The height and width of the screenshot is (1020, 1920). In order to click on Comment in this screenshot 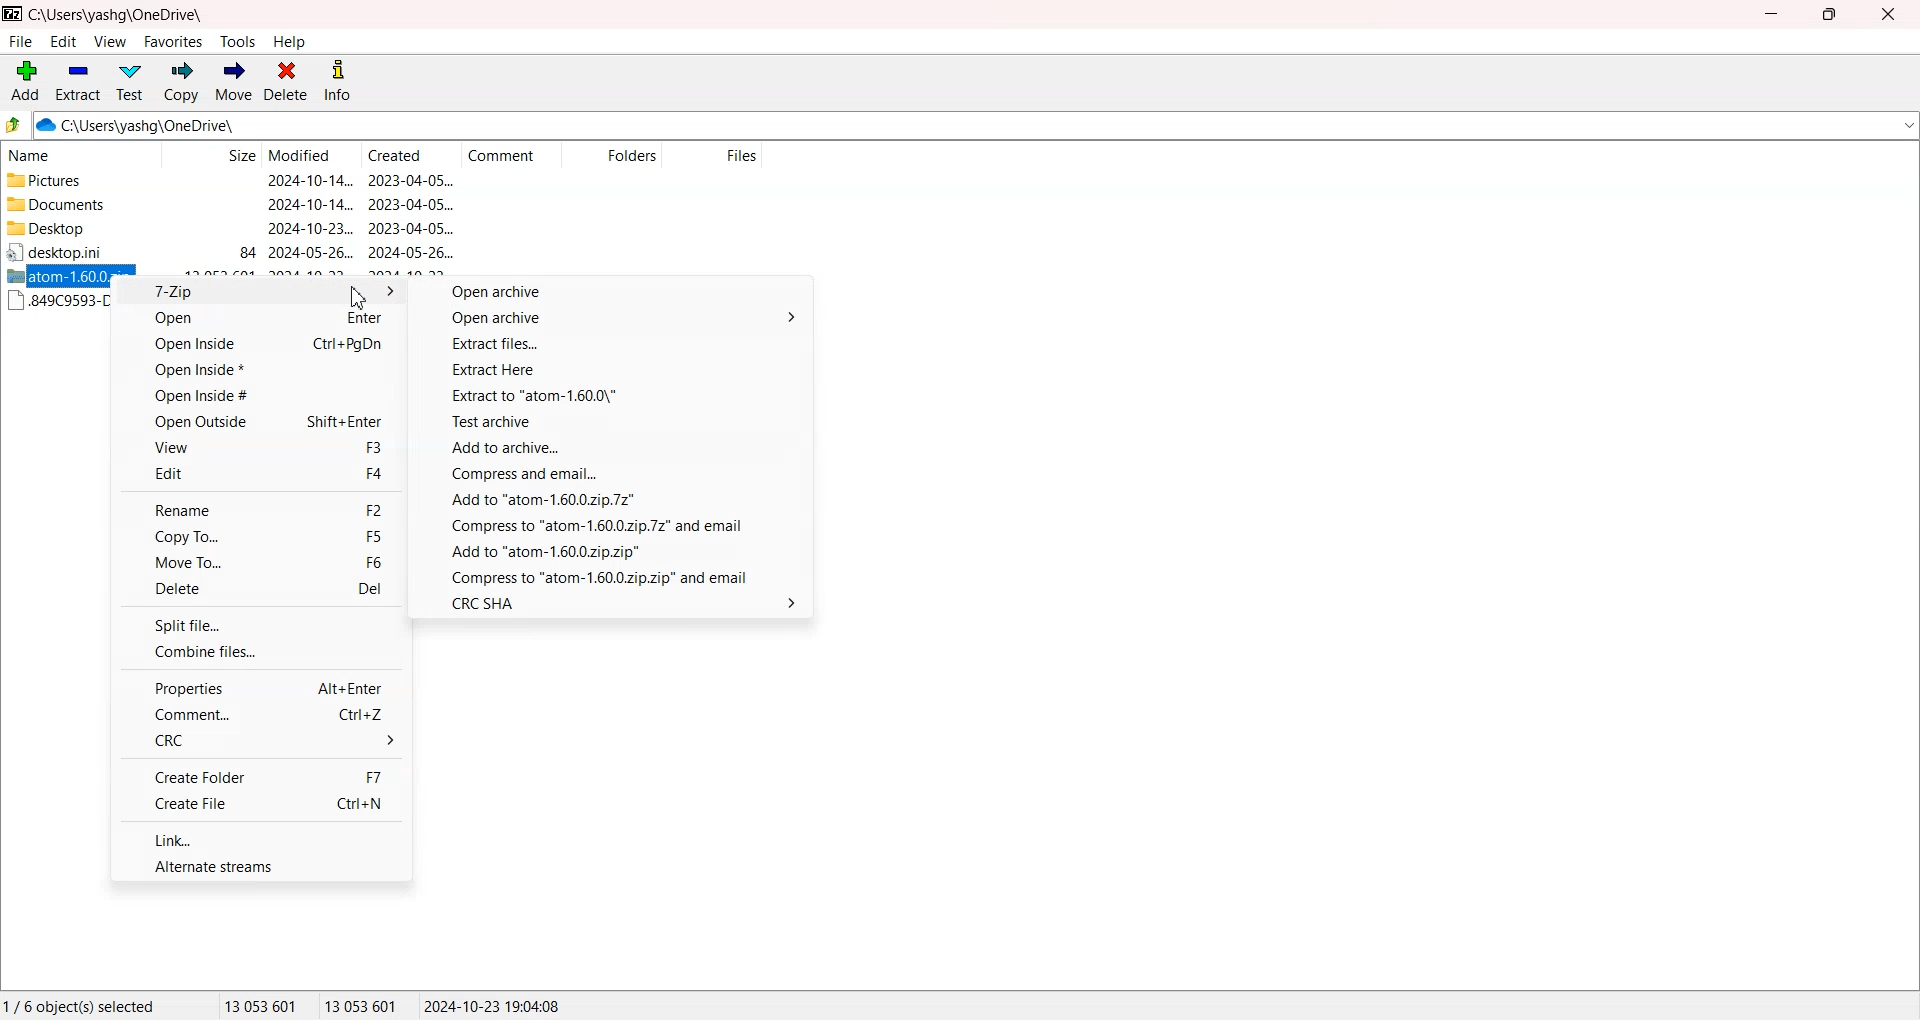, I will do `click(260, 715)`.